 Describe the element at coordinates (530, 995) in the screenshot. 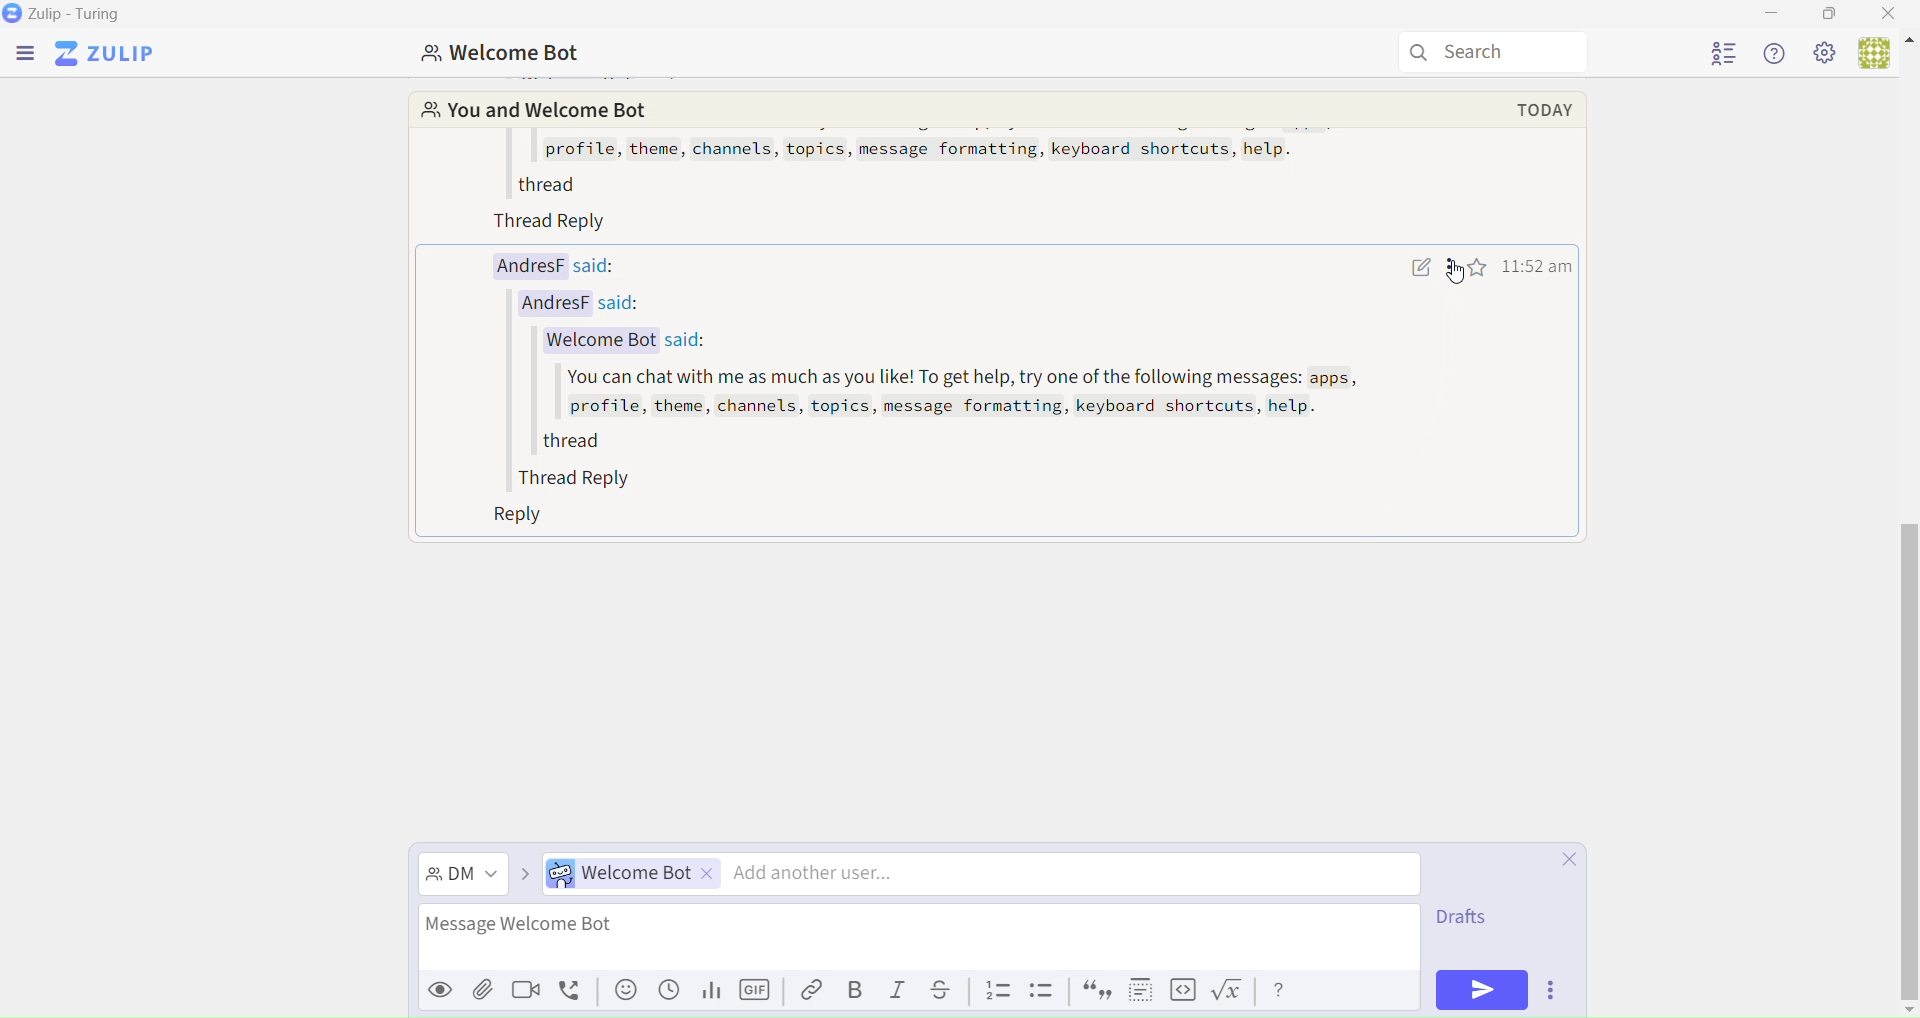

I see `videocall` at that location.